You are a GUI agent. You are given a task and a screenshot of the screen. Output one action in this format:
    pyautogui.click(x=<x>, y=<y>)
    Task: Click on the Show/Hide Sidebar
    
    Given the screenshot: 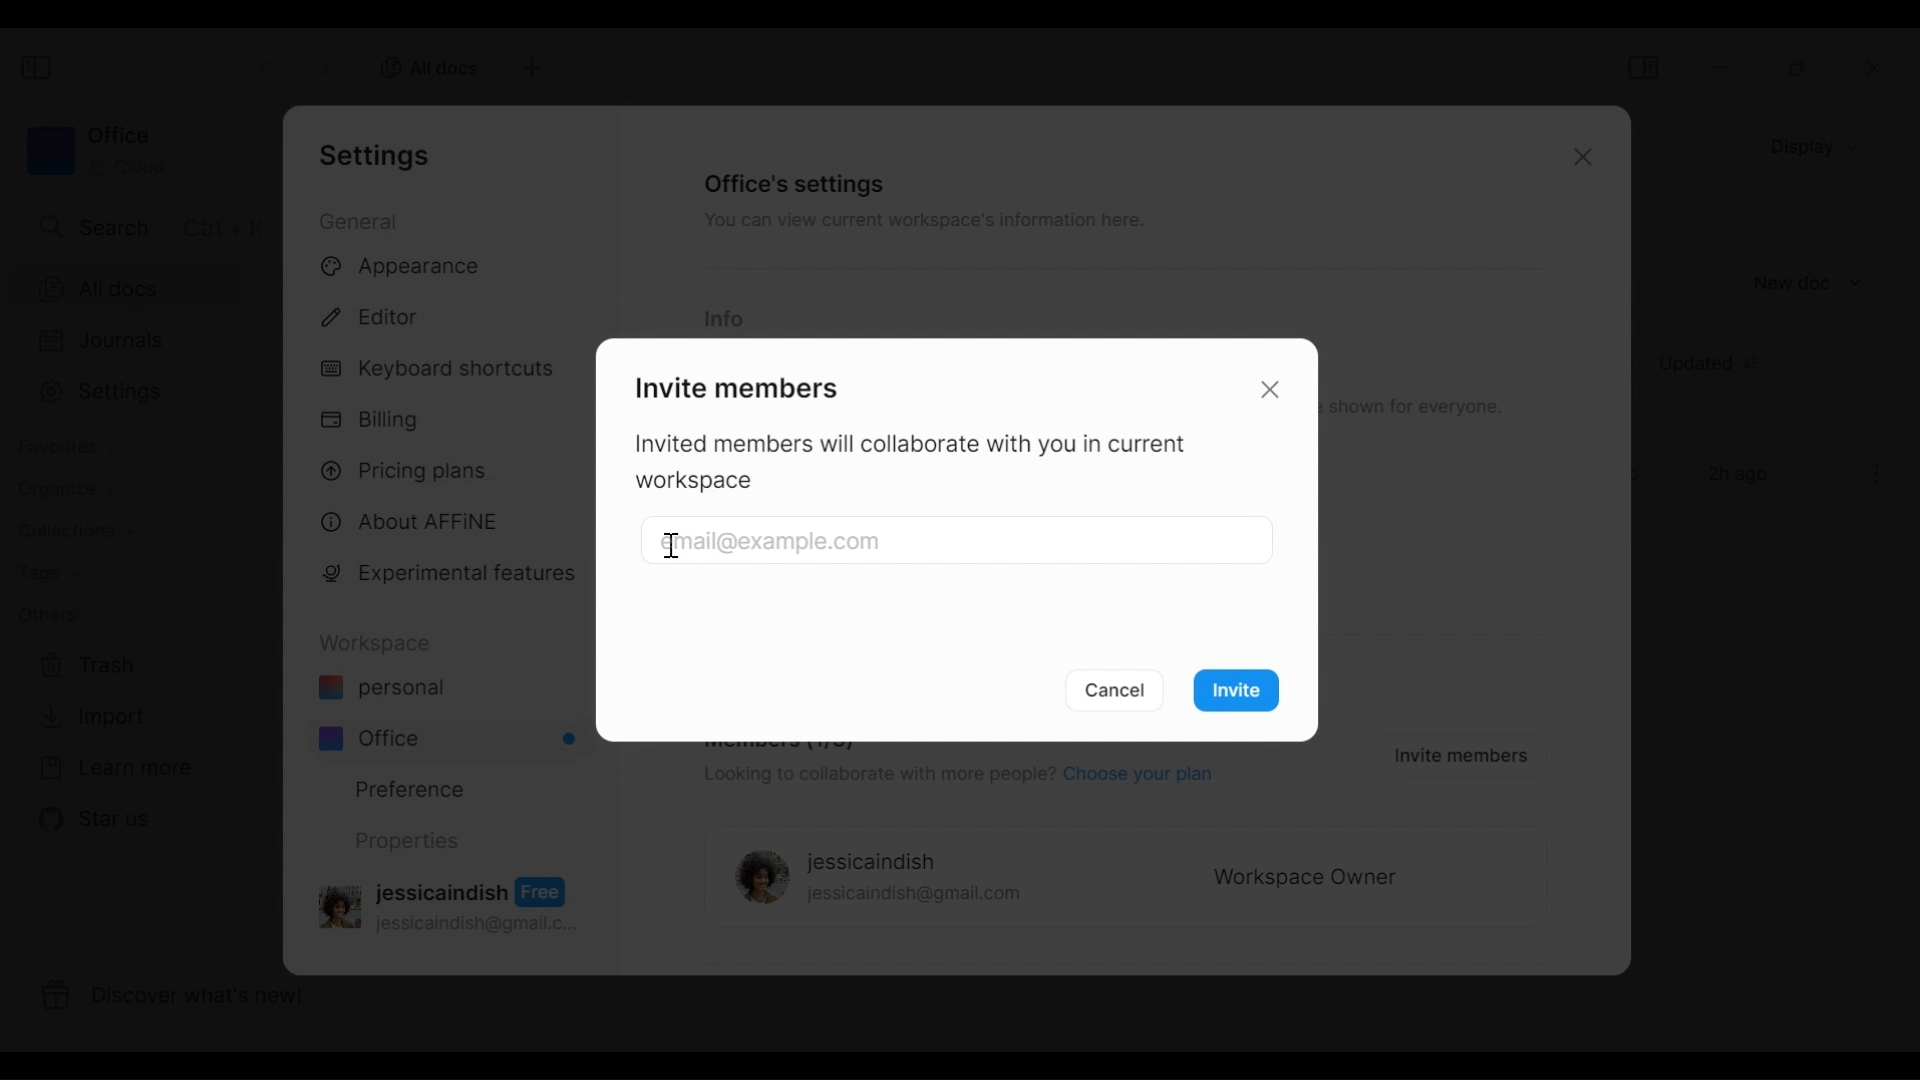 What is the action you would take?
    pyautogui.click(x=39, y=69)
    